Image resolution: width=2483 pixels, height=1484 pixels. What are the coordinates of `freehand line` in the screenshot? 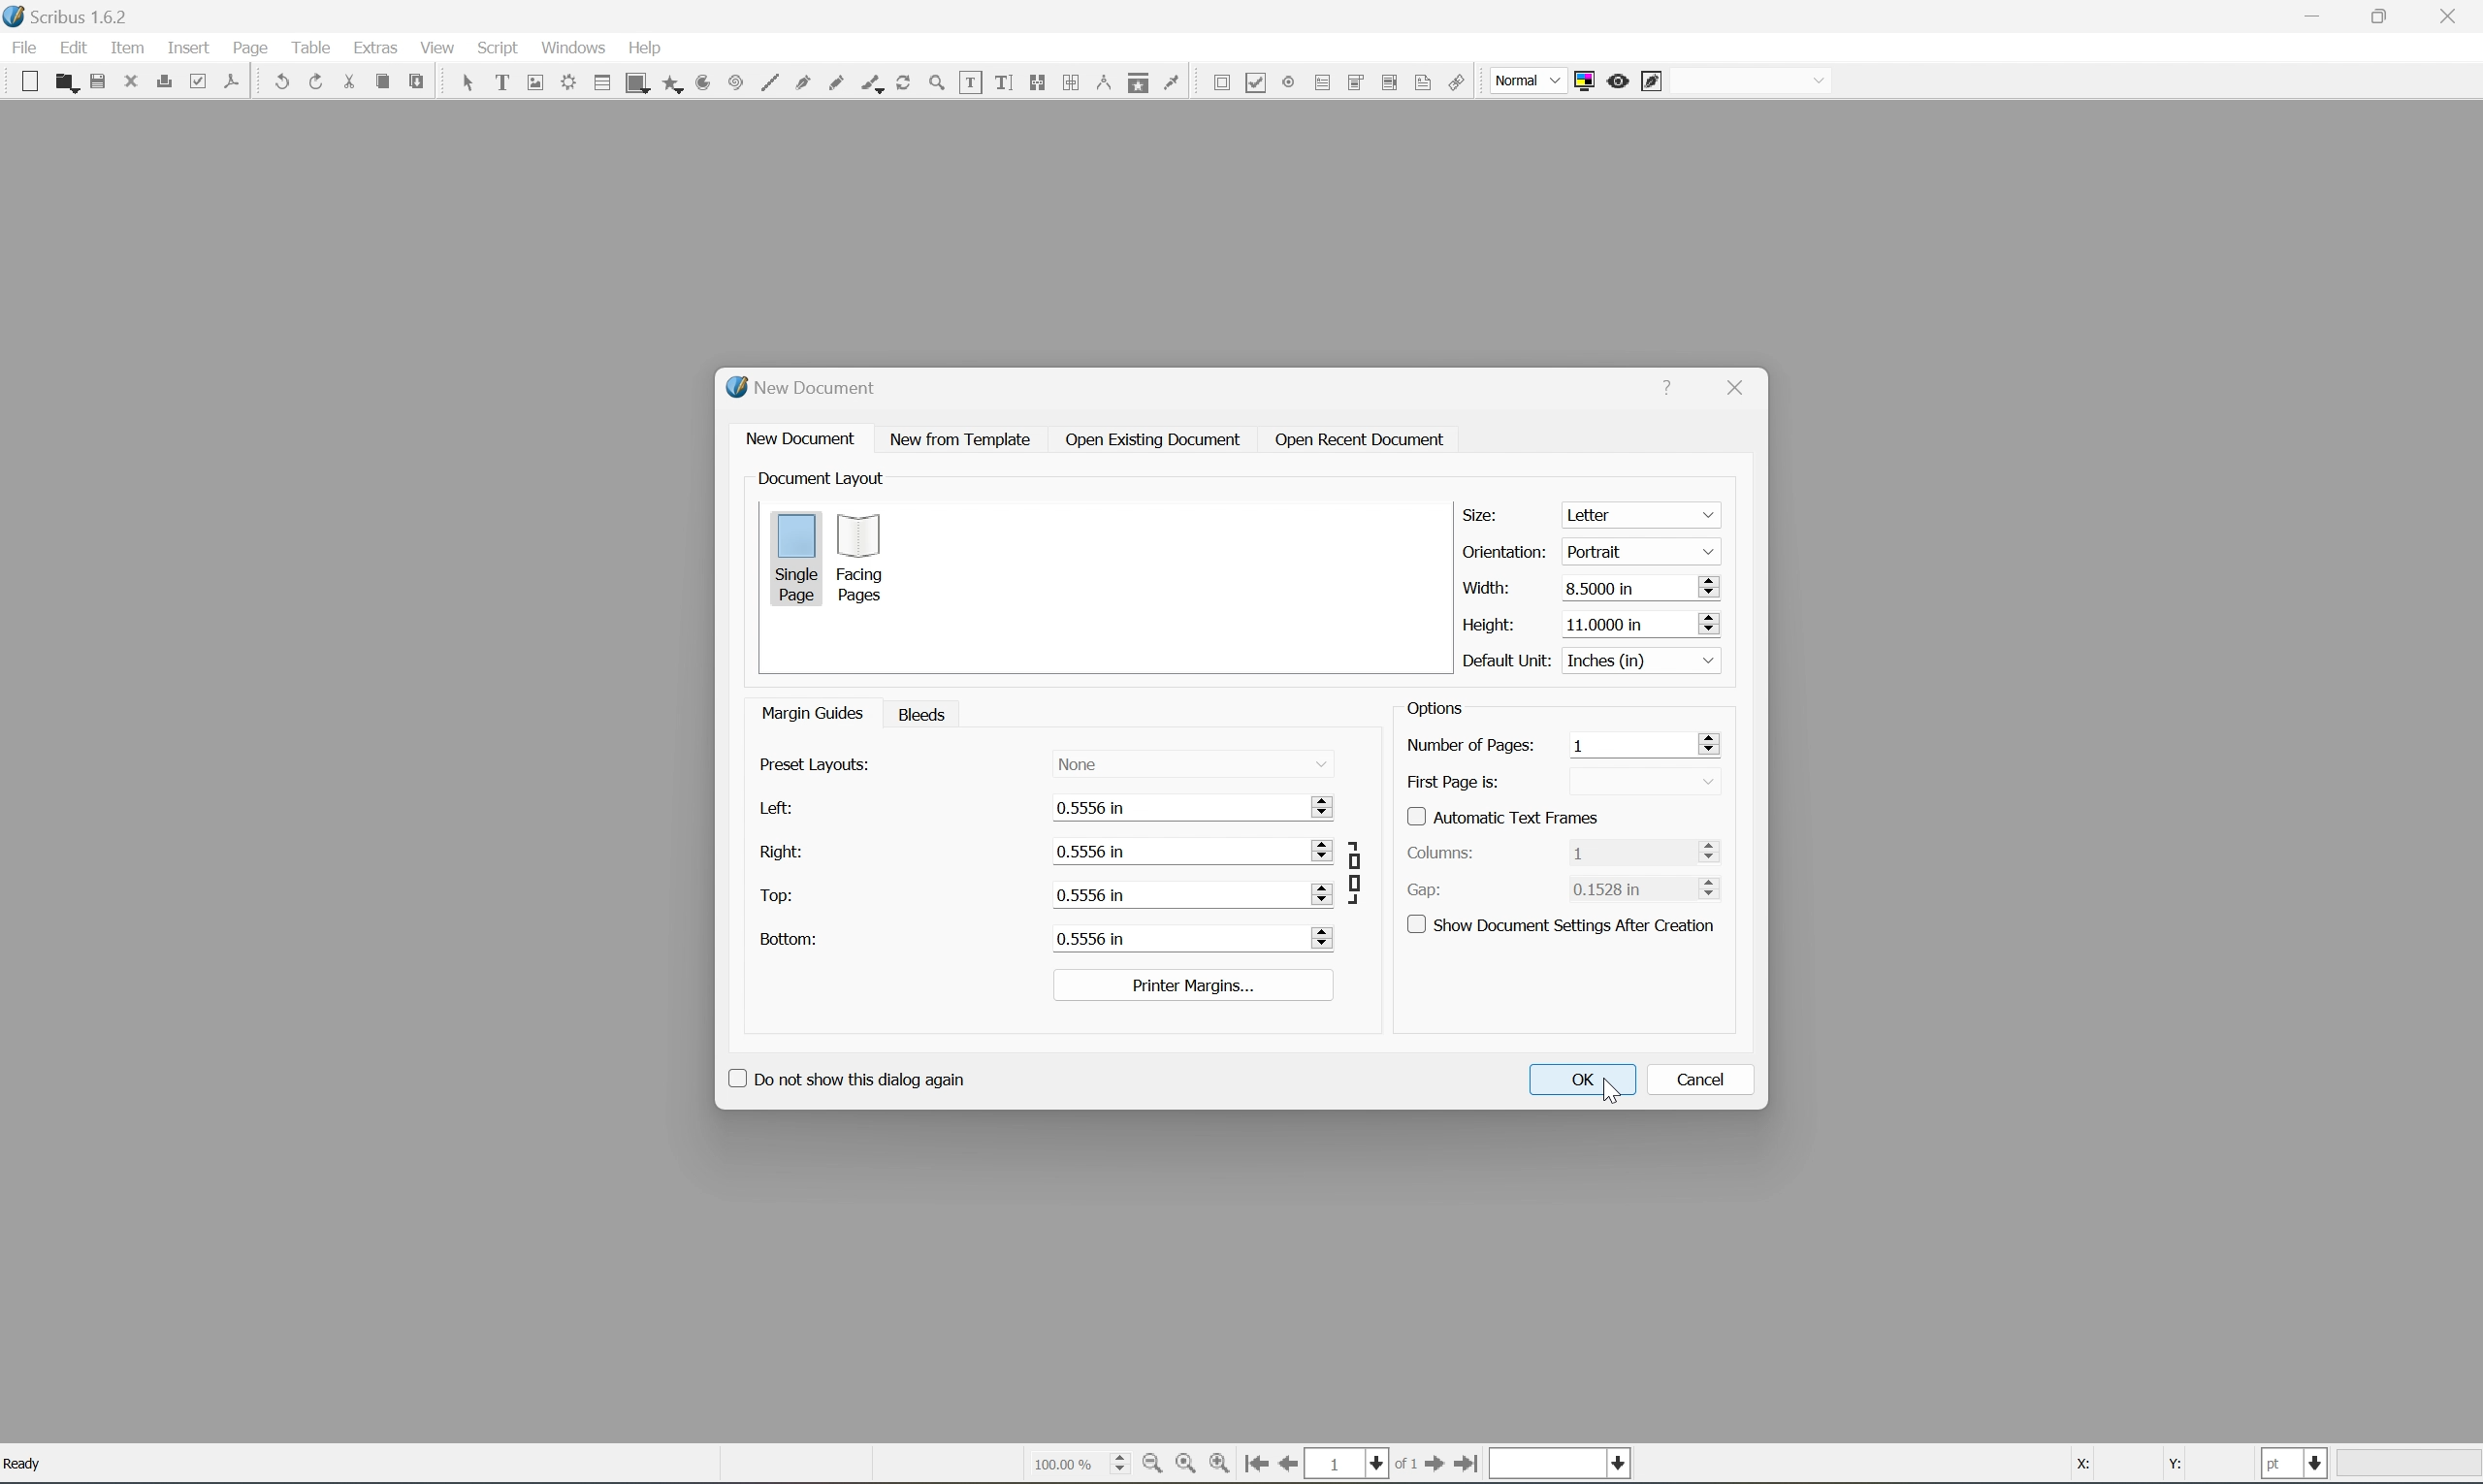 It's located at (839, 82).